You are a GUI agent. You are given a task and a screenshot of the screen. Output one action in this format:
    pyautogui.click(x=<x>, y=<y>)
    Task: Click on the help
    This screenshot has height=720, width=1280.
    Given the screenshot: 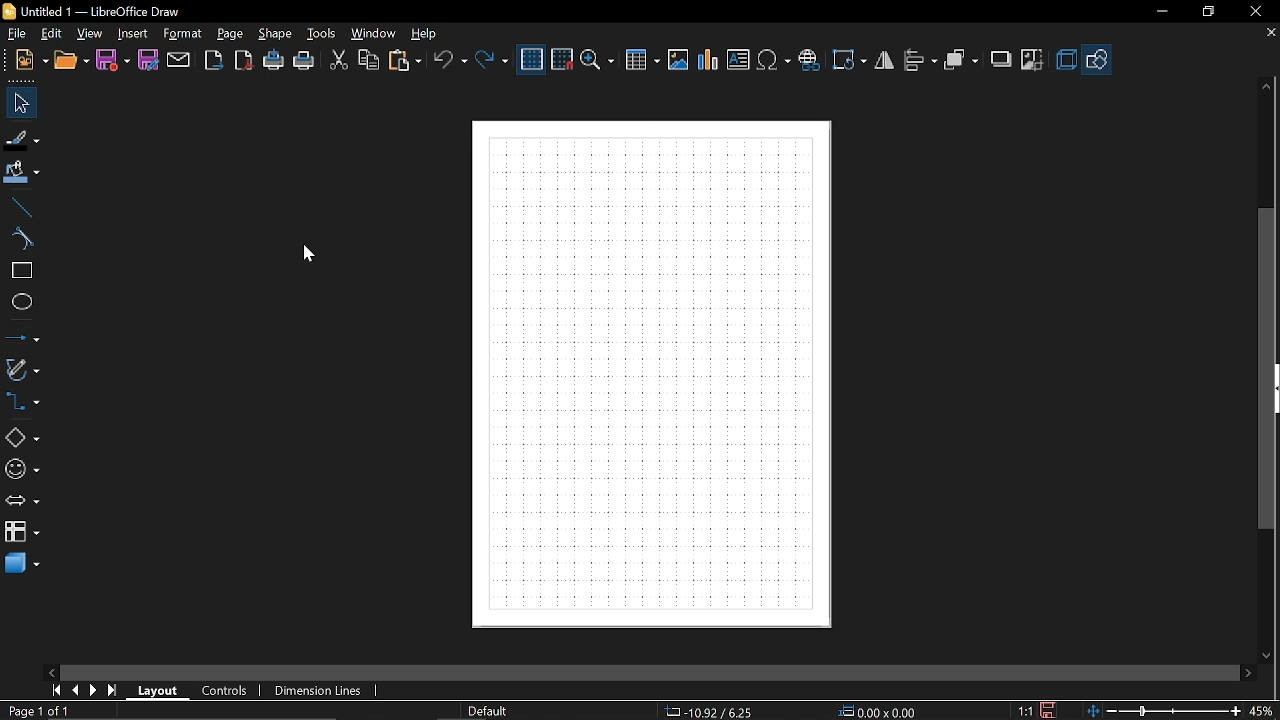 What is the action you would take?
    pyautogui.click(x=431, y=34)
    